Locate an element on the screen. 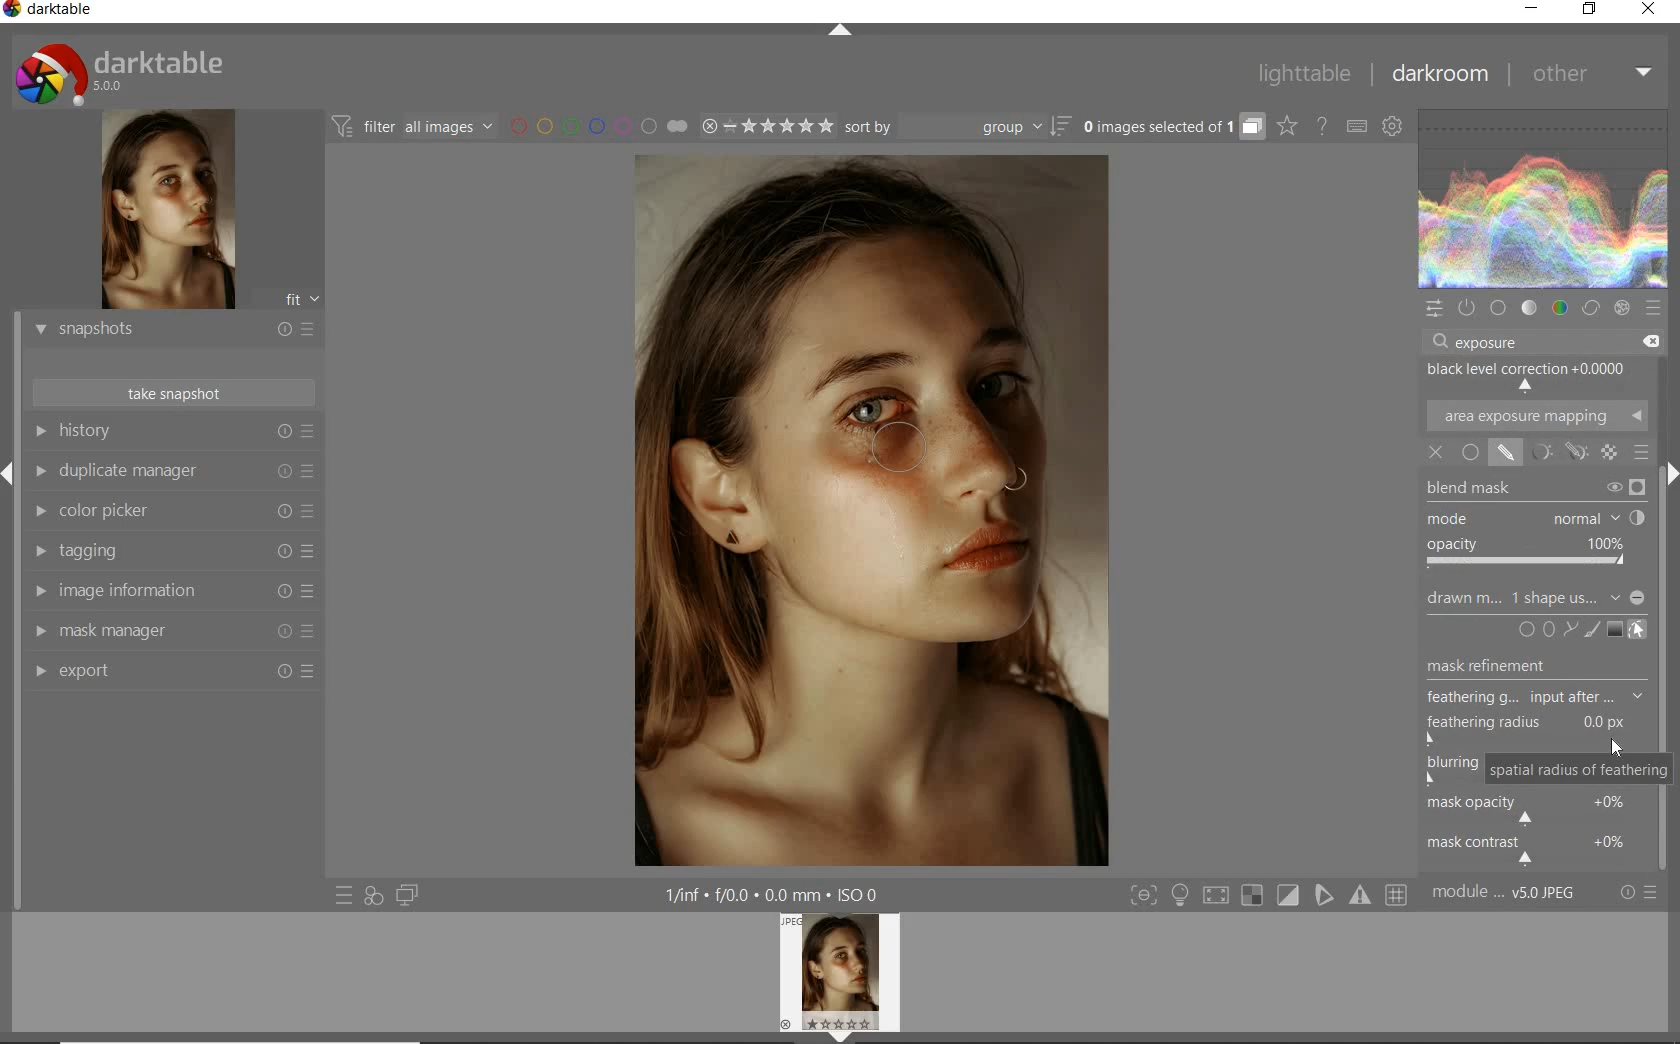  range rating of selected images is located at coordinates (768, 125).